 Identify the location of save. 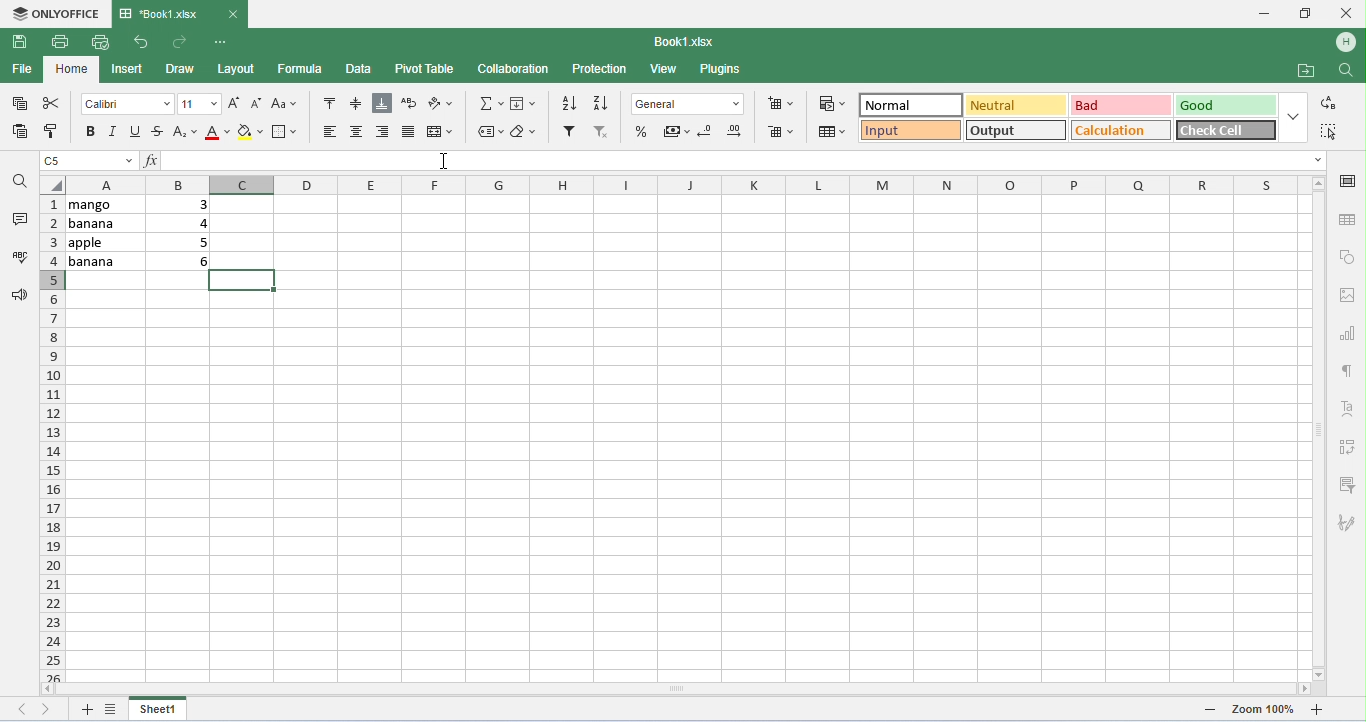
(20, 43).